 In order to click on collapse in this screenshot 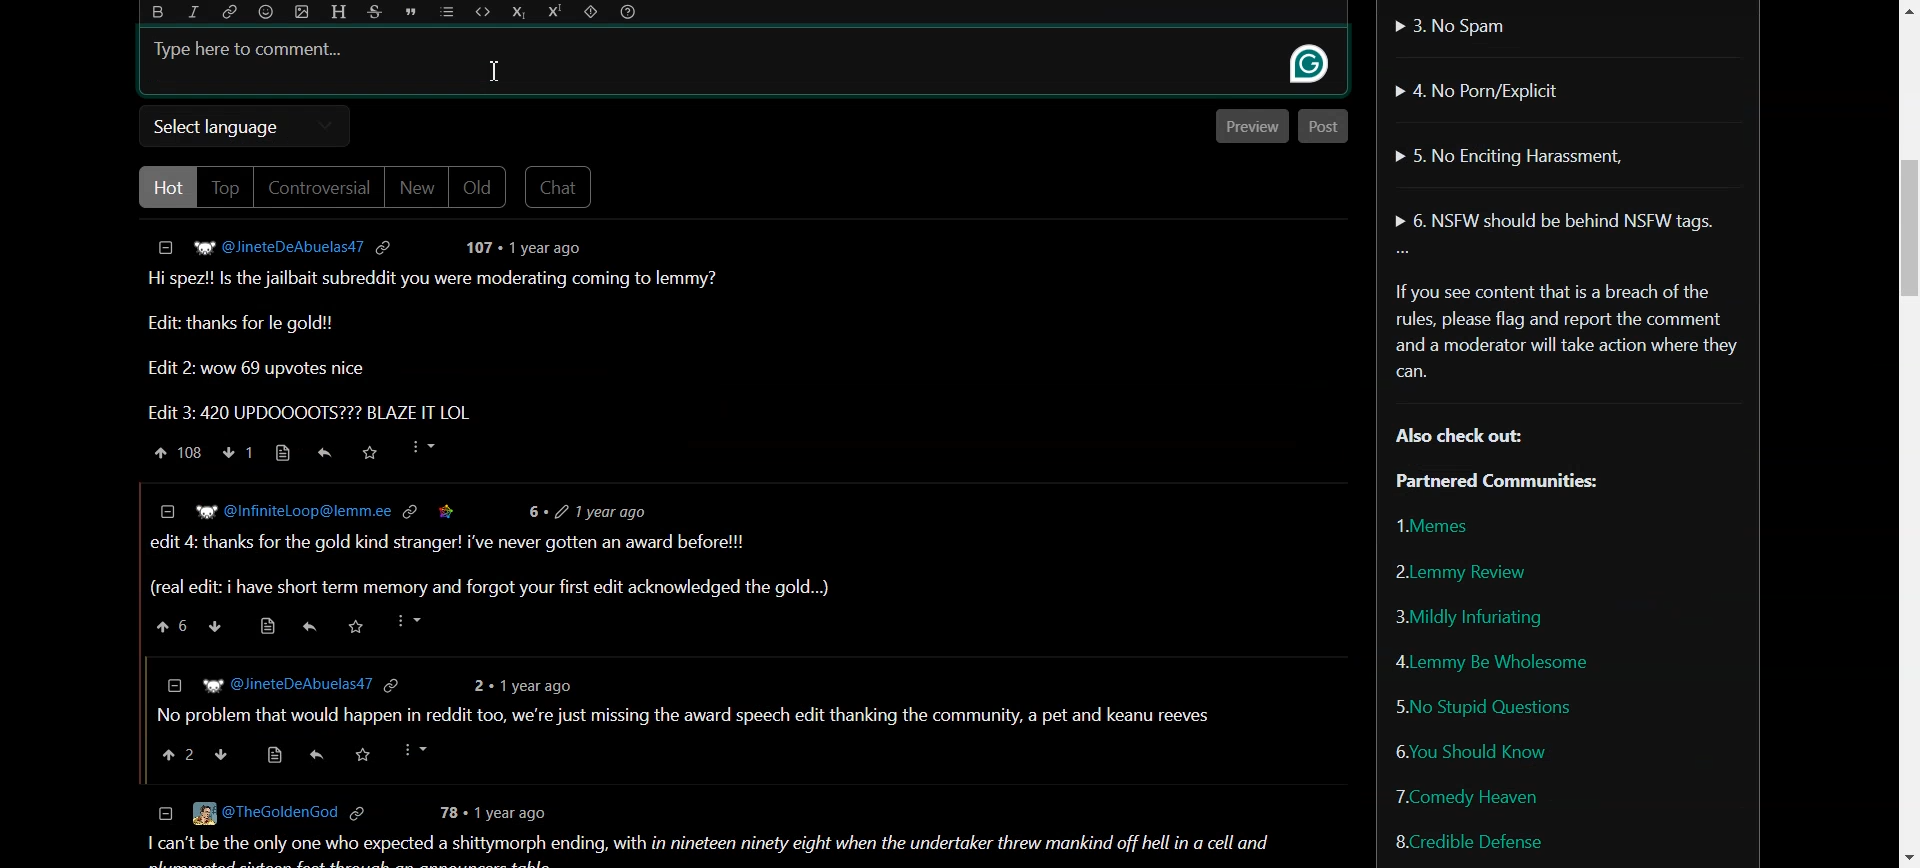, I will do `click(172, 513)`.